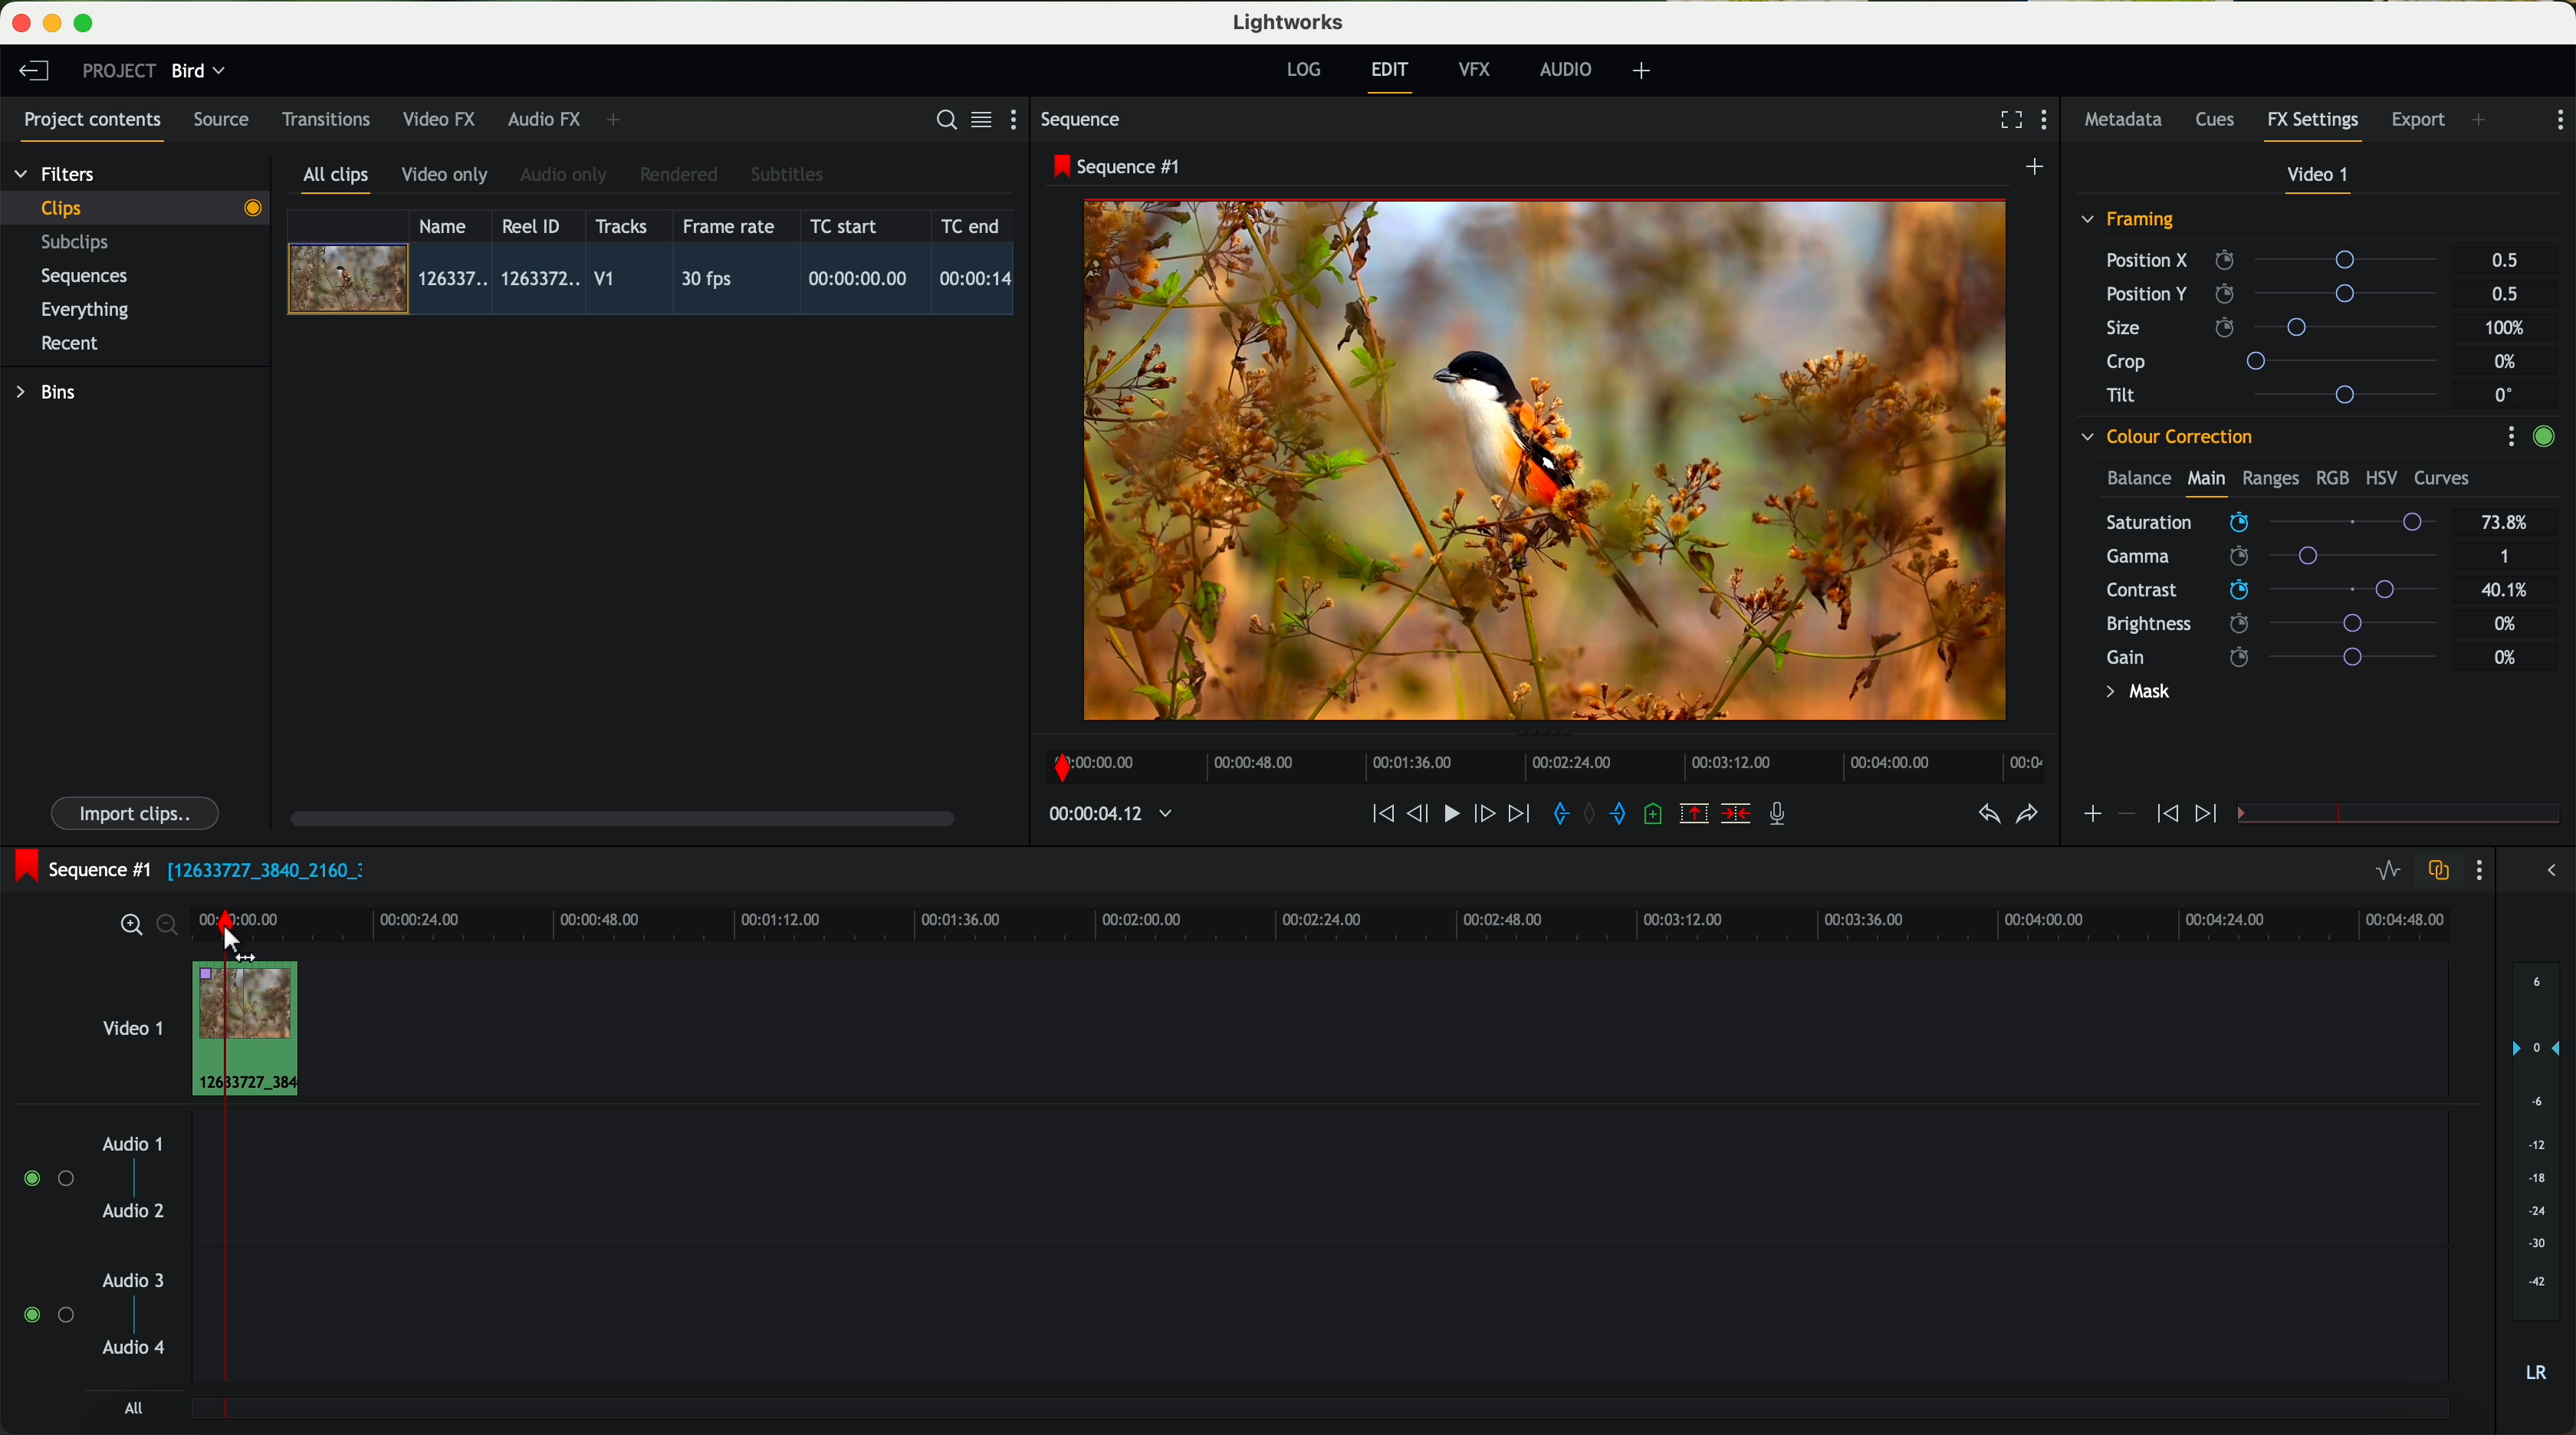 This screenshot has height=1435, width=2576. Describe the element at coordinates (47, 1314) in the screenshot. I see `enable audio` at that location.